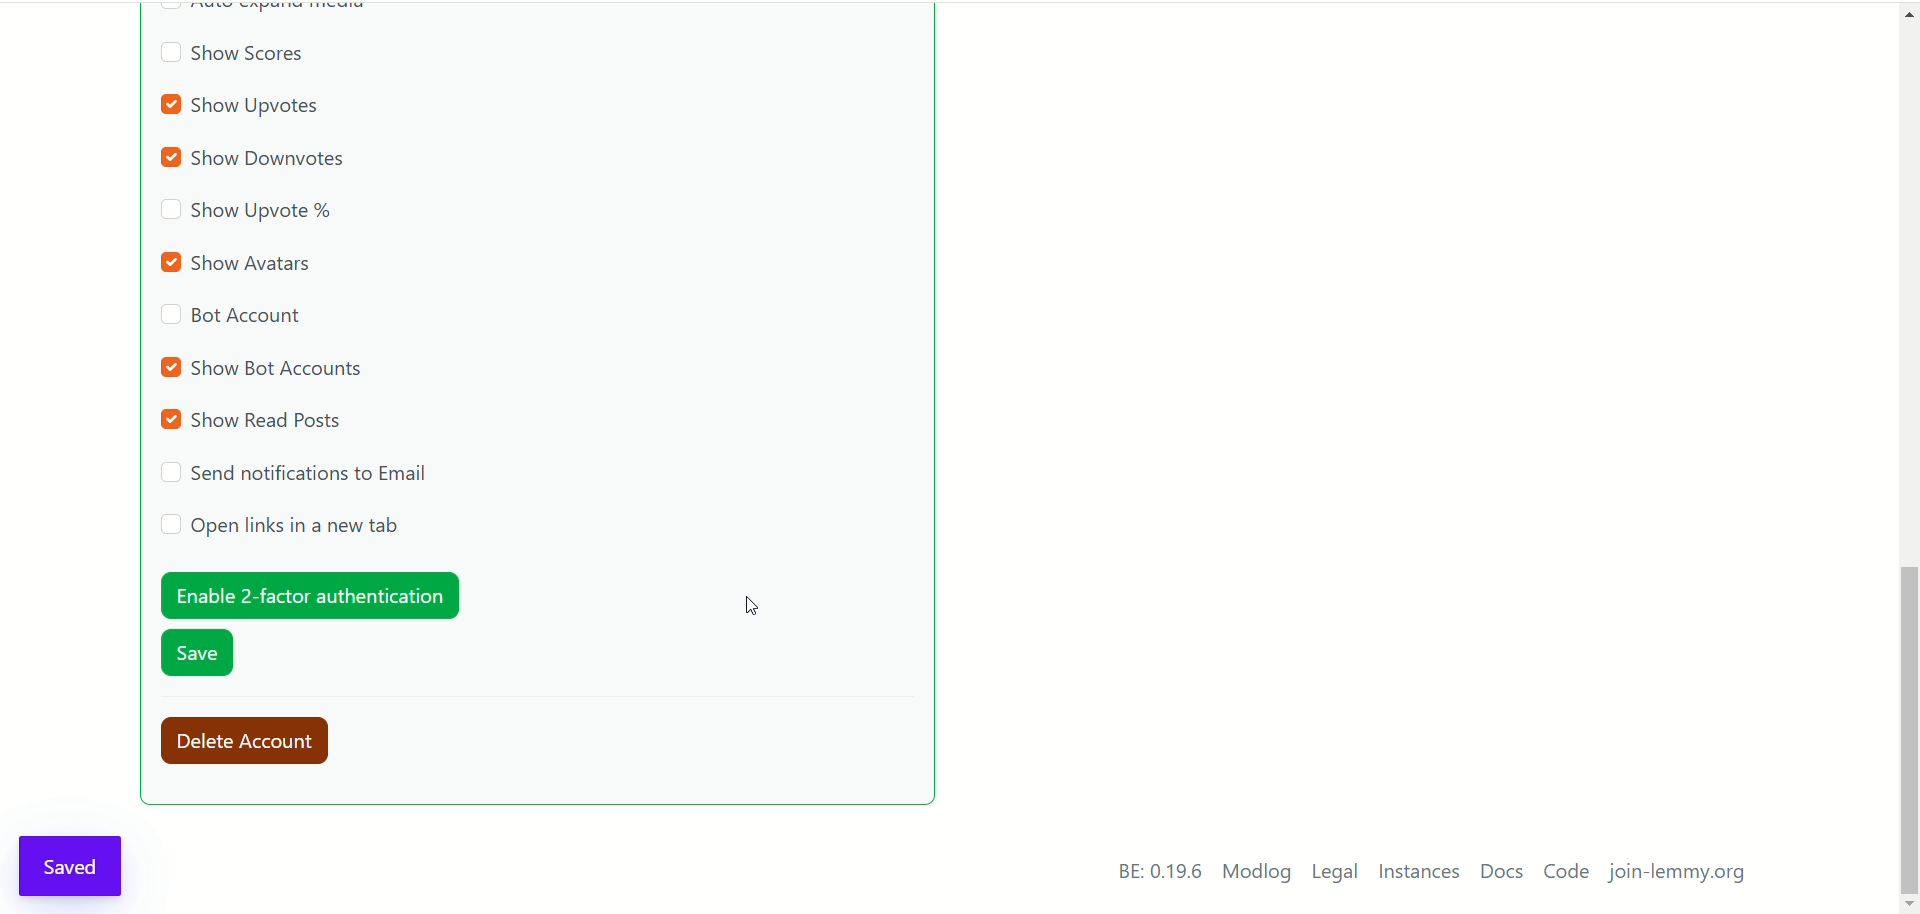  I want to click on bot account, so click(231, 319).